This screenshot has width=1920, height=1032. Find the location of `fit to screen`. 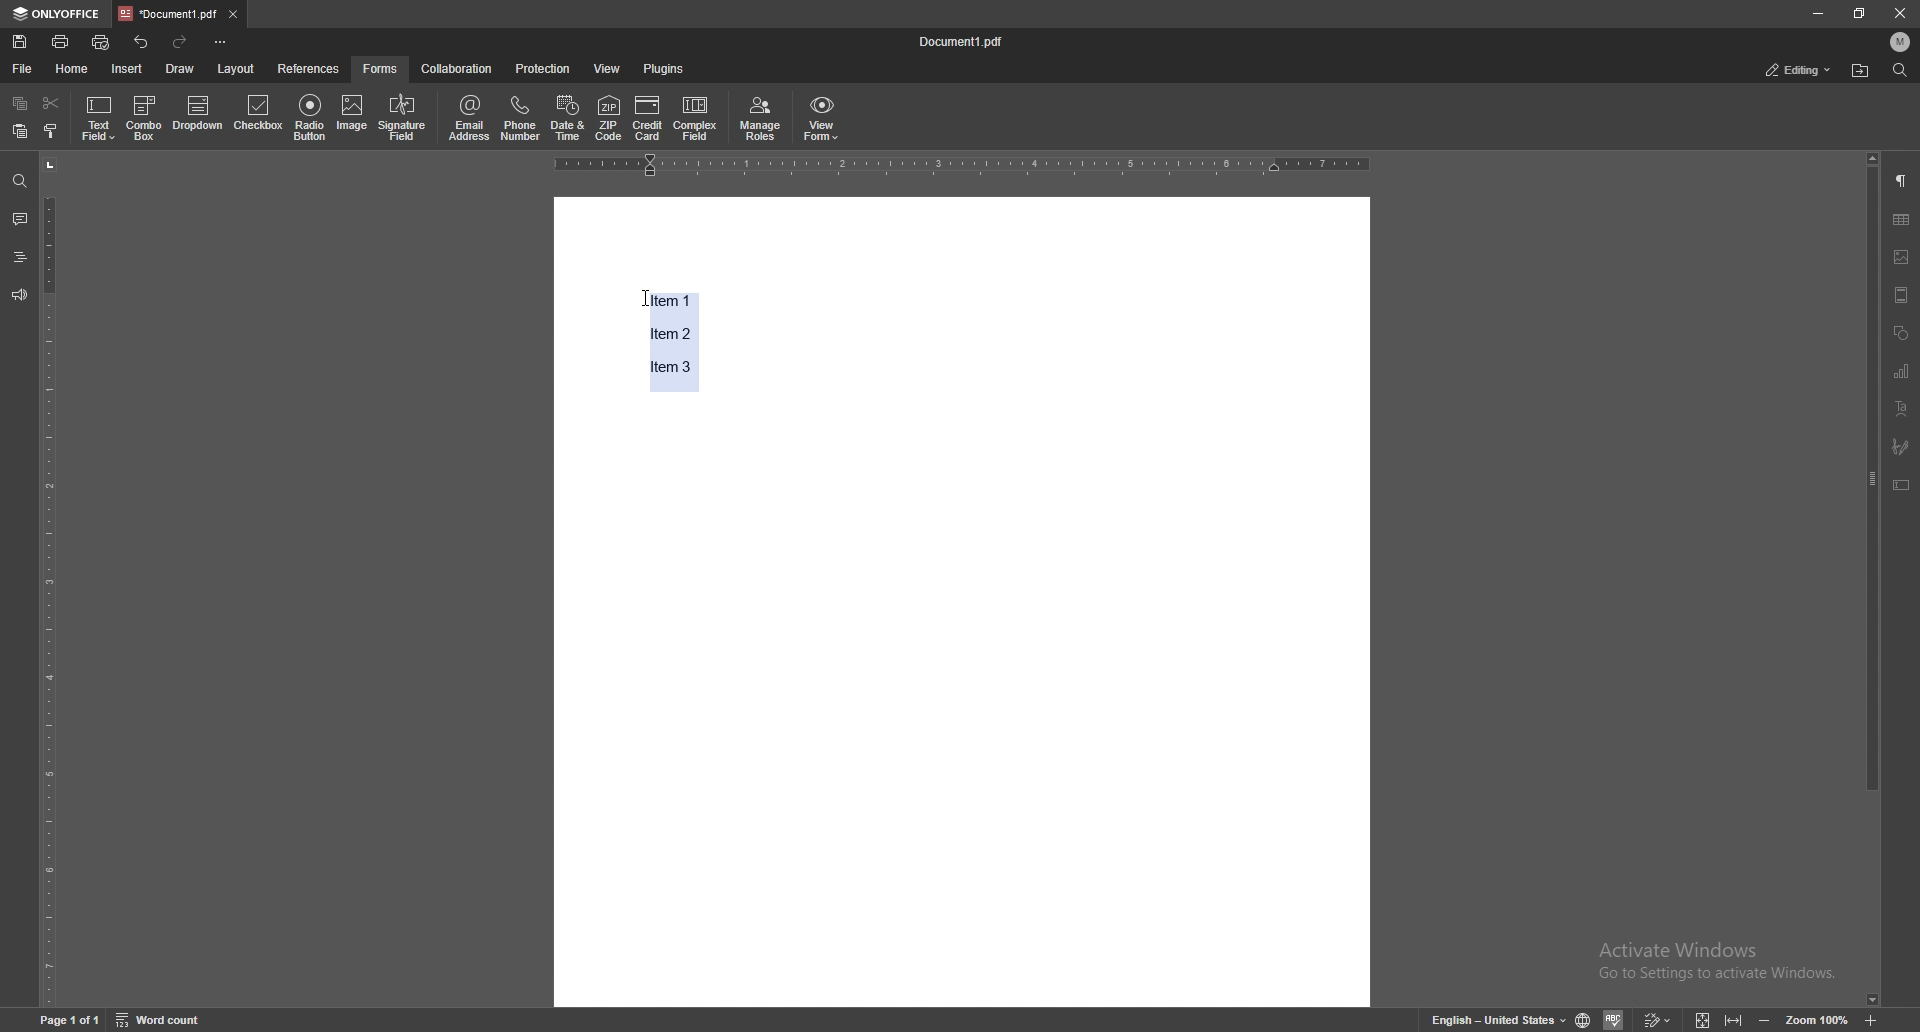

fit to screen is located at coordinates (1703, 1018).